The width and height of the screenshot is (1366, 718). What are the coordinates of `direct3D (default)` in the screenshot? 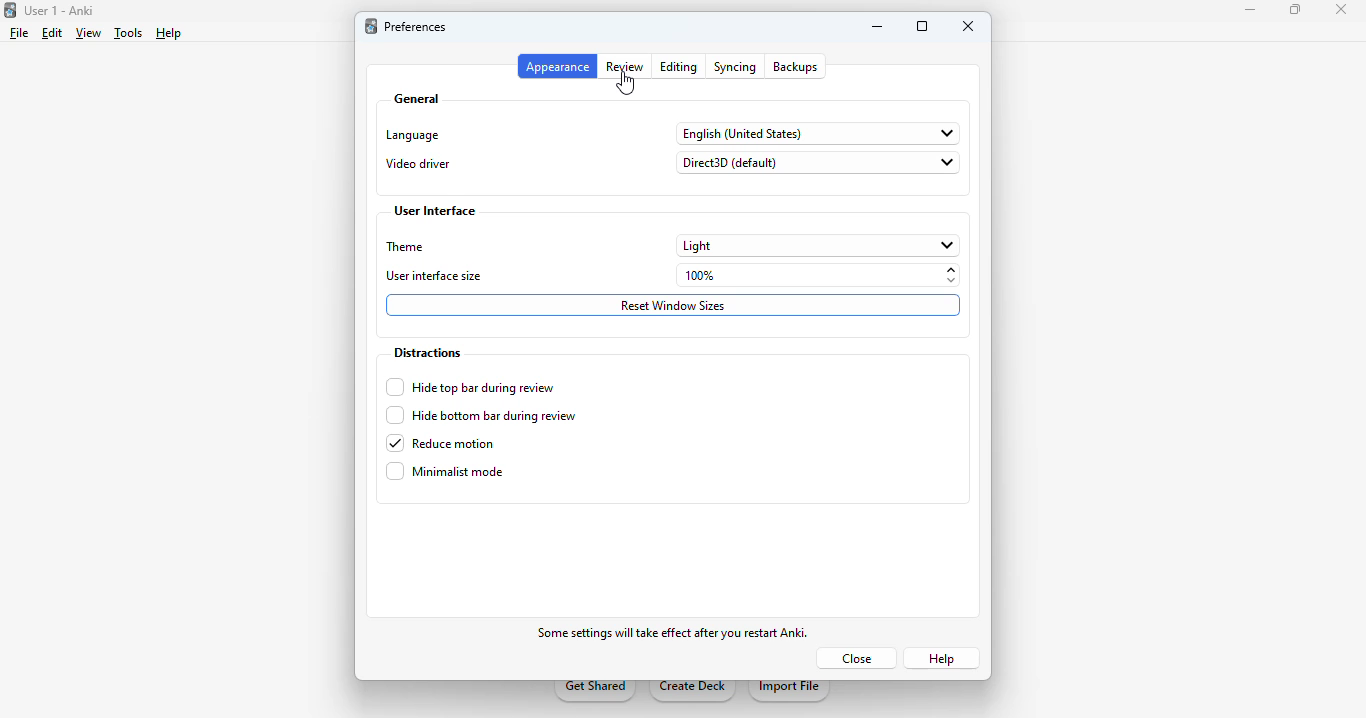 It's located at (818, 164).